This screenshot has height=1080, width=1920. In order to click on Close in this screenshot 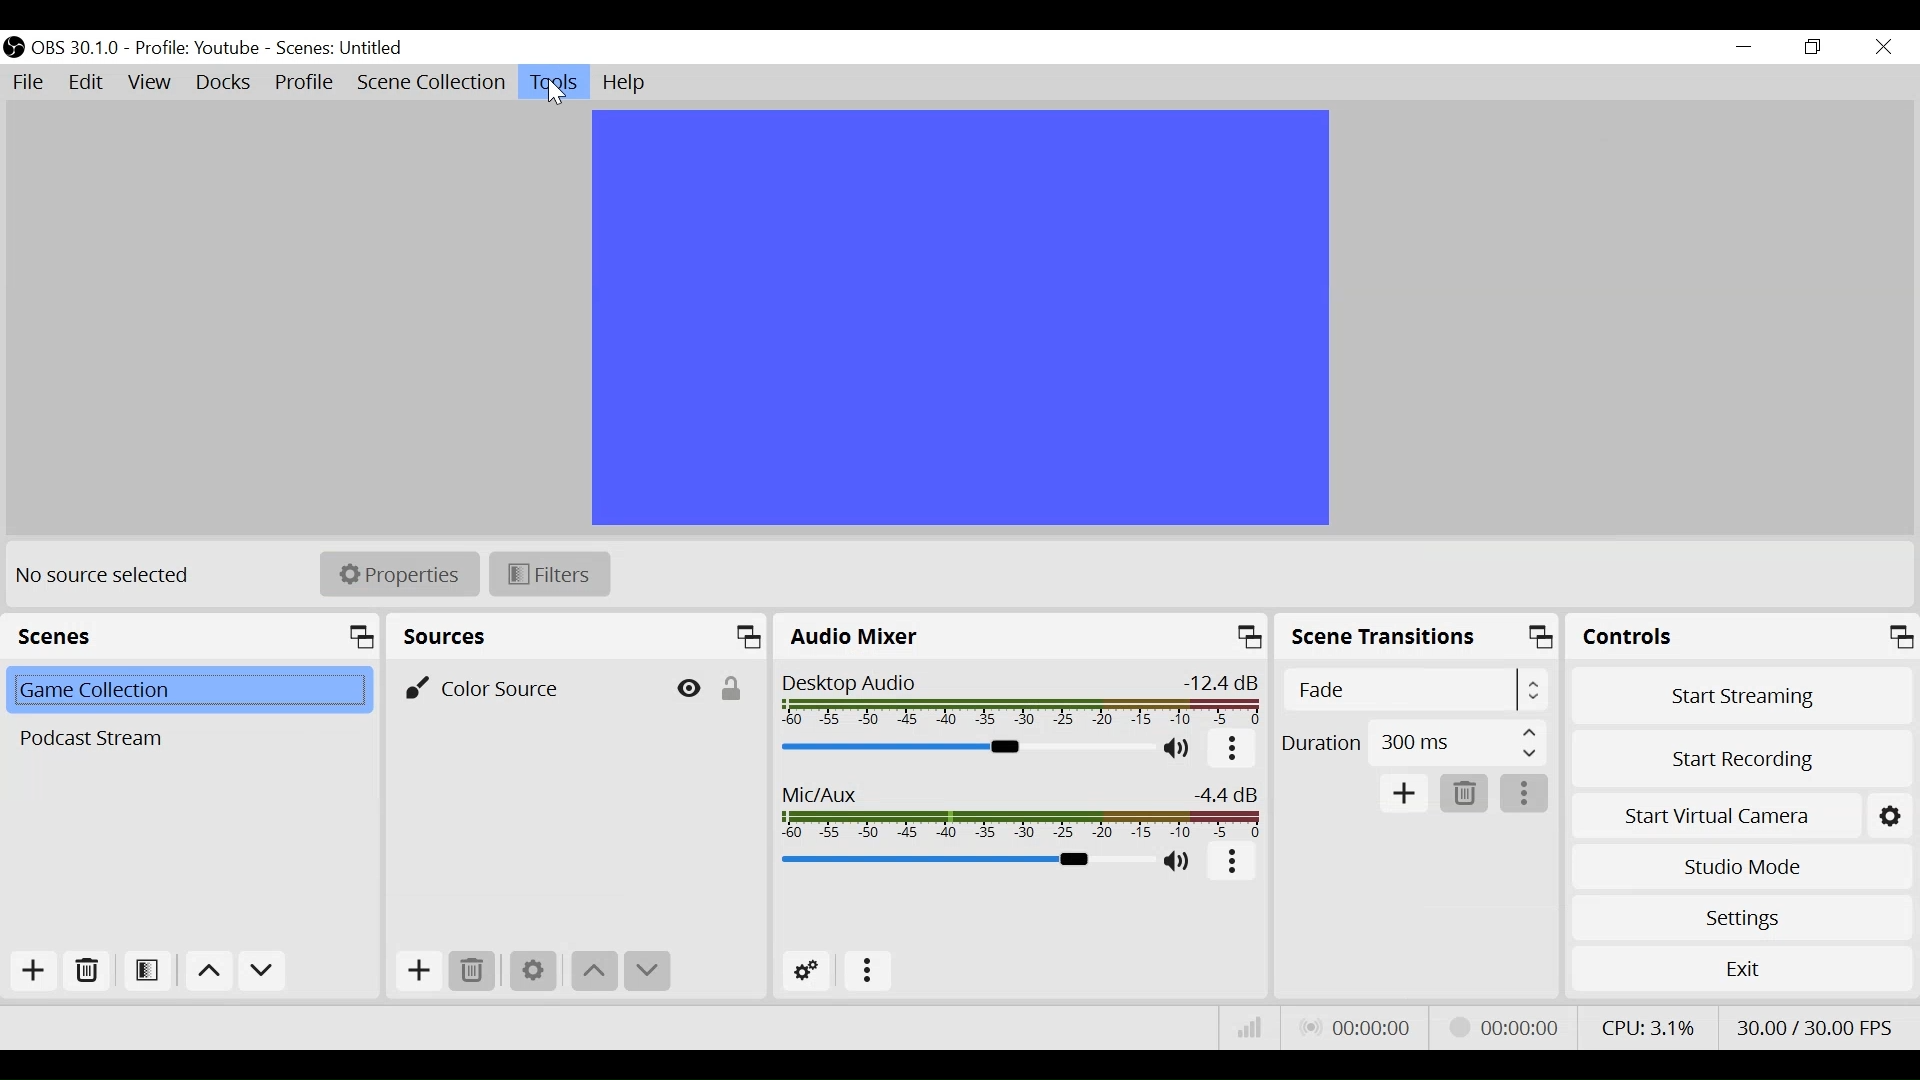, I will do `click(1885, 47)`.